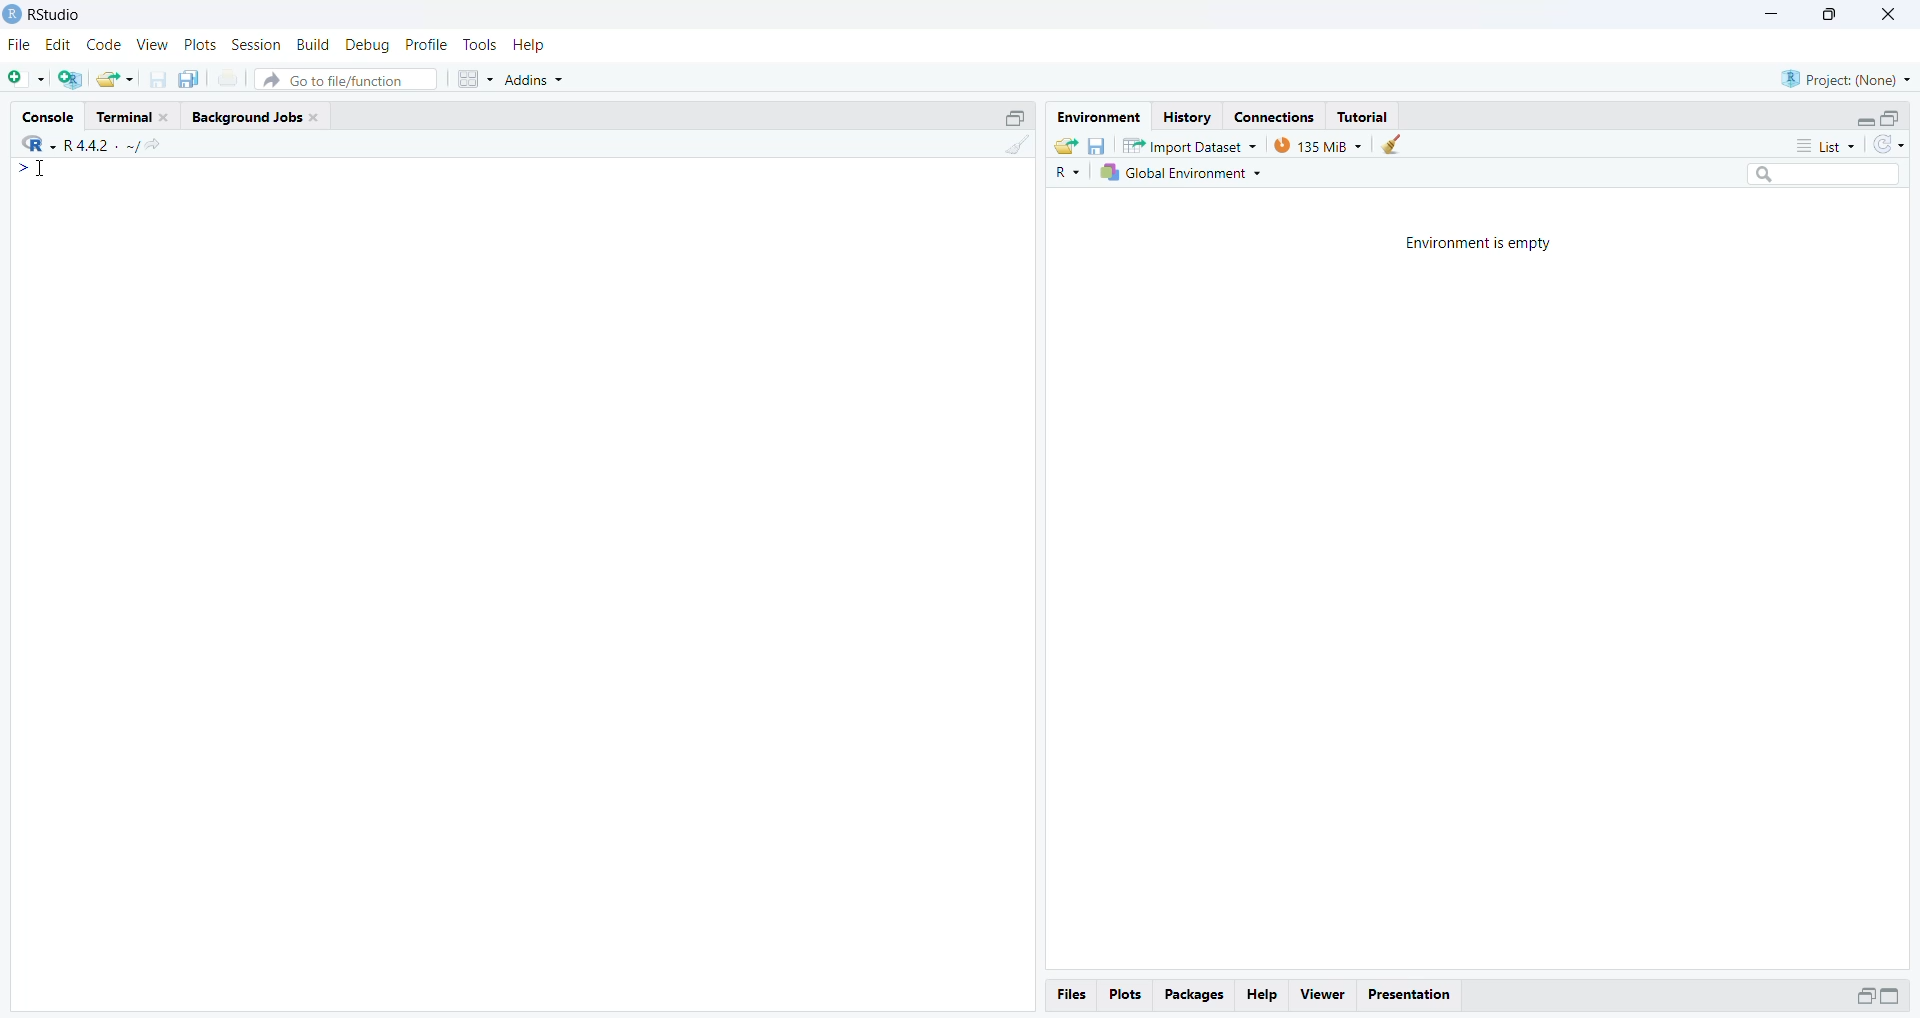 This screenshot has height=1018, width=1920. I want to click on Maximize, so click(1827, 15).